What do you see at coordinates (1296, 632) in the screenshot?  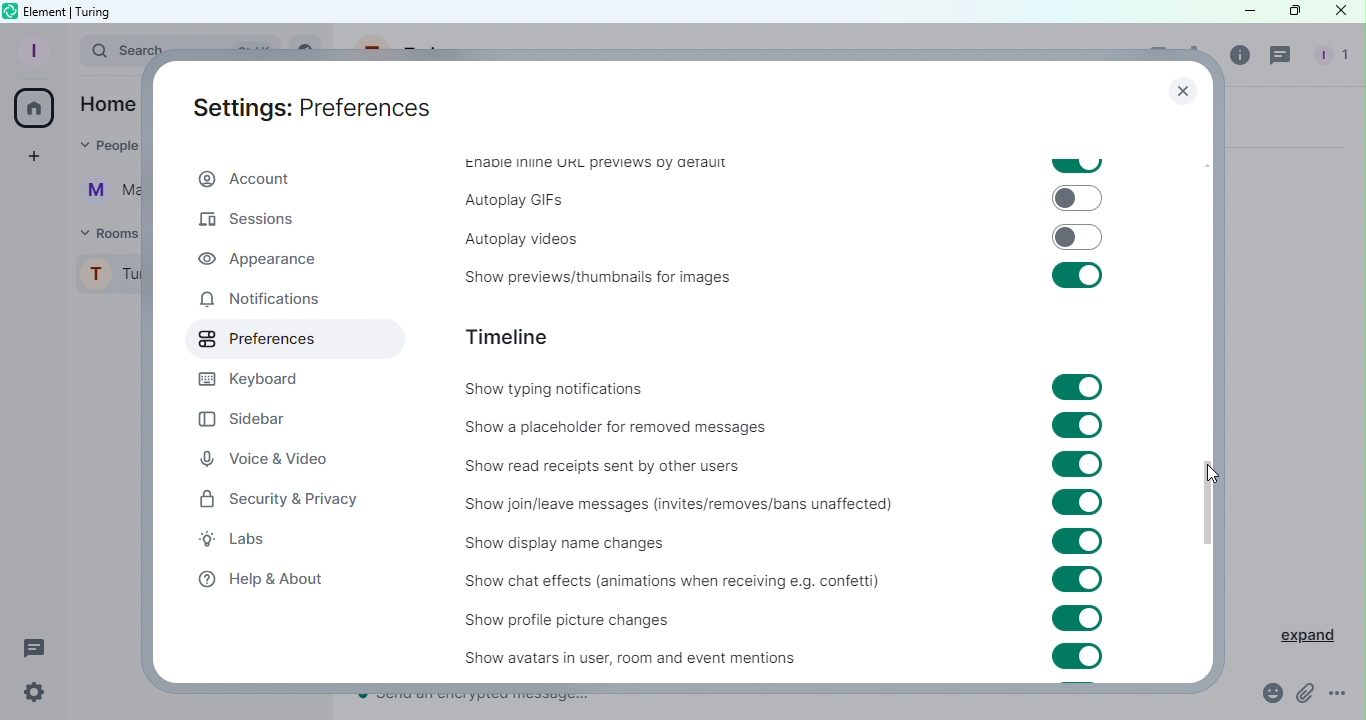 I see `Expand` at bounding box center [1296, 632].